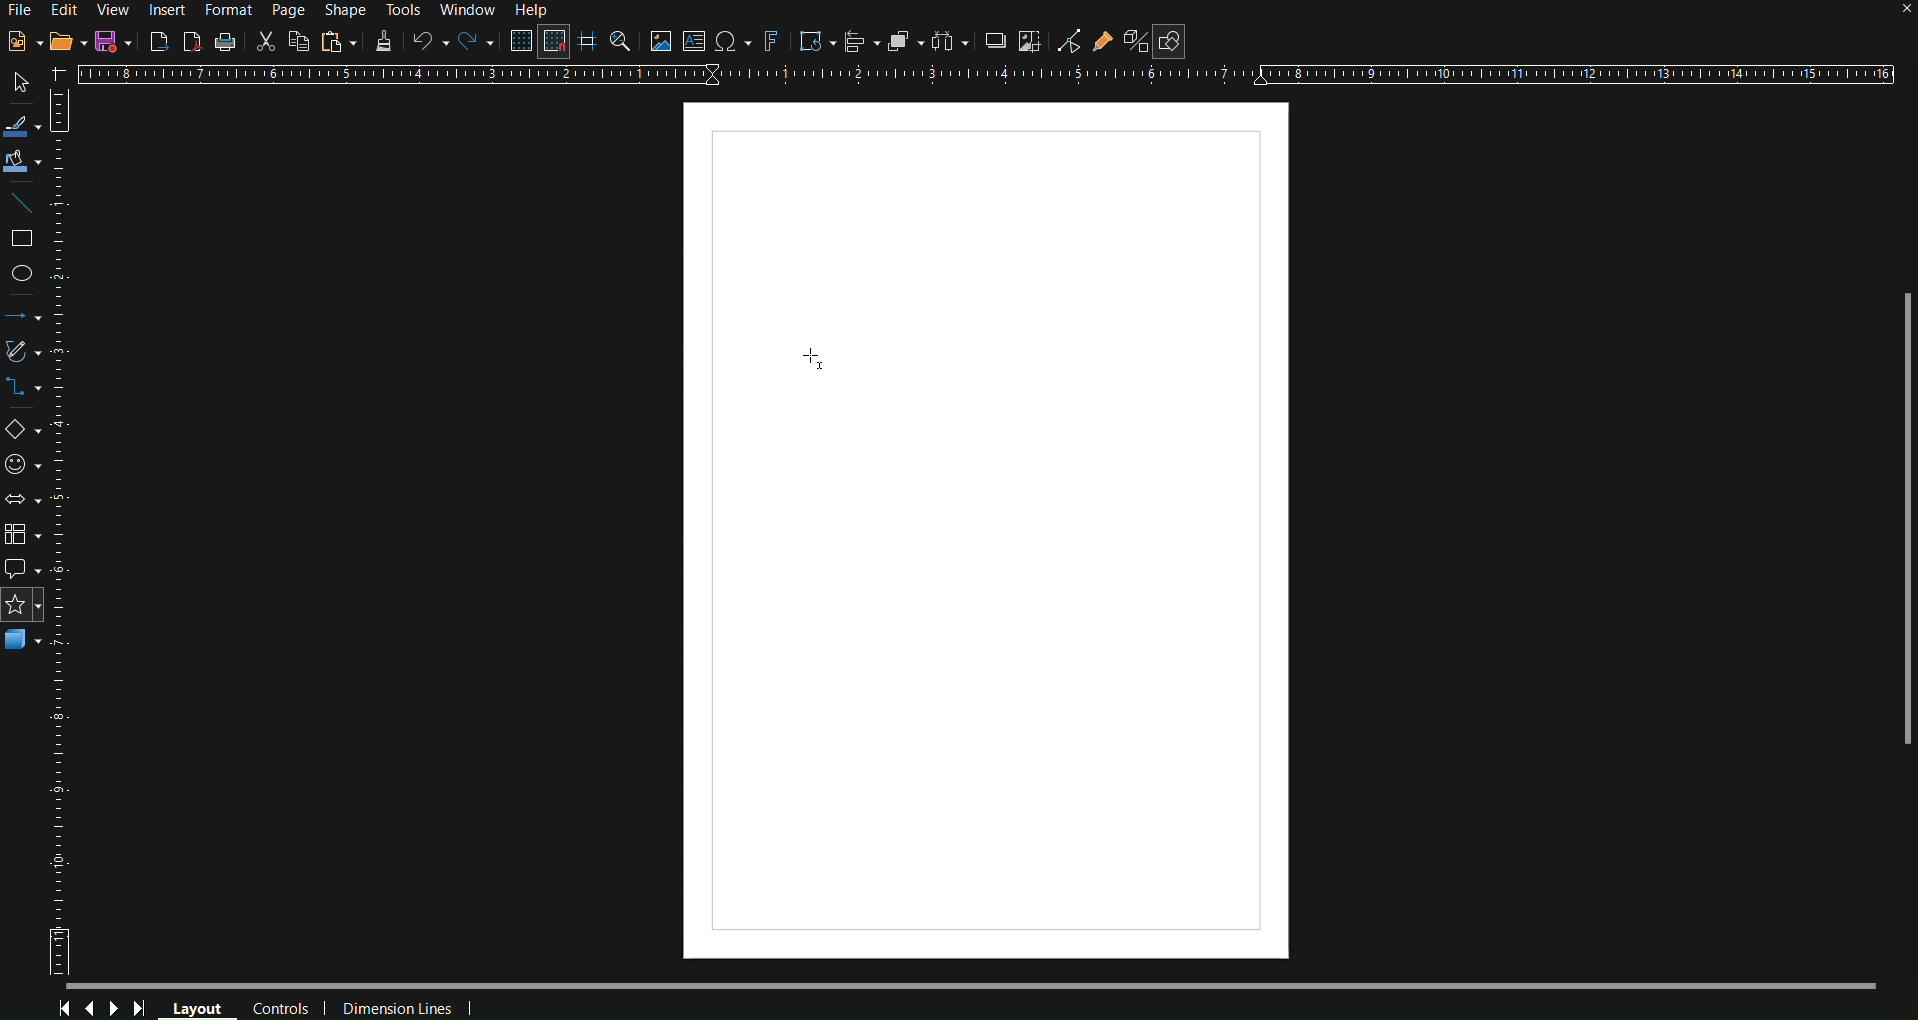 This screenshot has width=1918, height=1020. Describe the element at coordinates (25, 321) in the screenshot. I see `Arrows` at that location.